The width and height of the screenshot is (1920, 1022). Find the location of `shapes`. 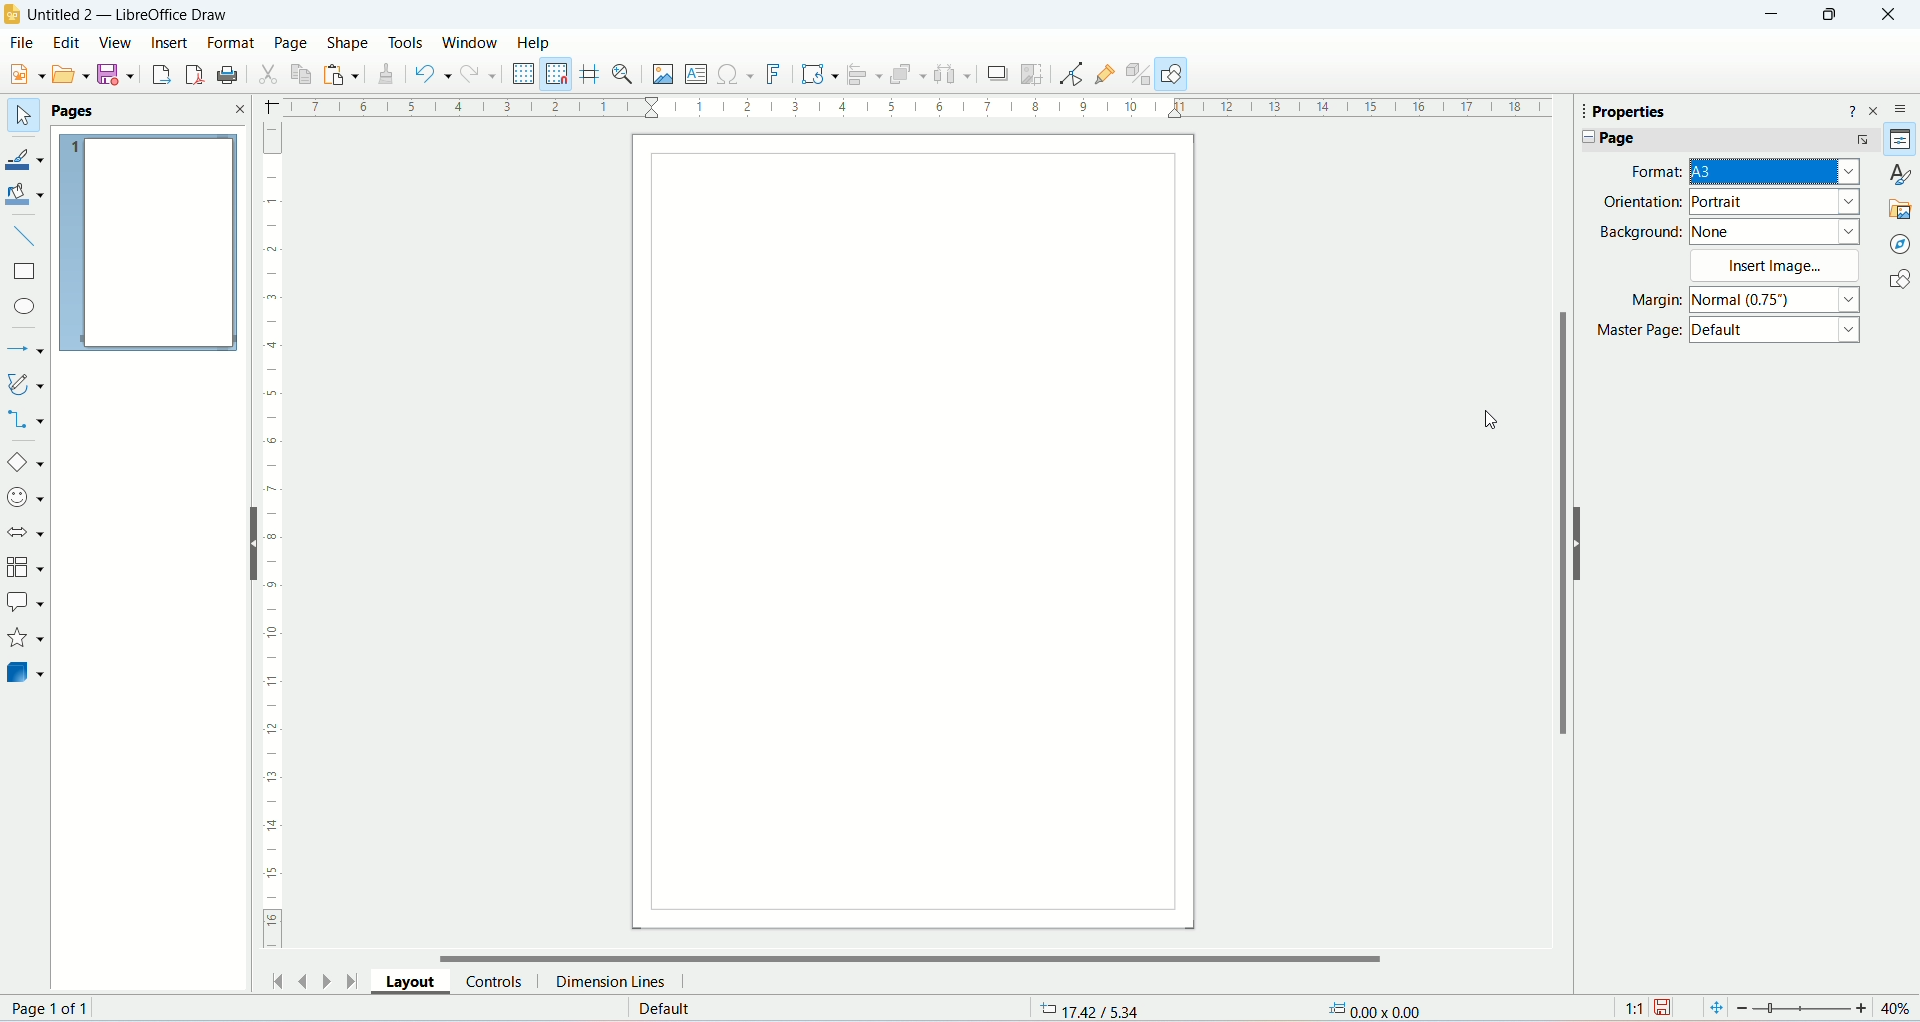

shapes is located at coordinates (1898, 276).